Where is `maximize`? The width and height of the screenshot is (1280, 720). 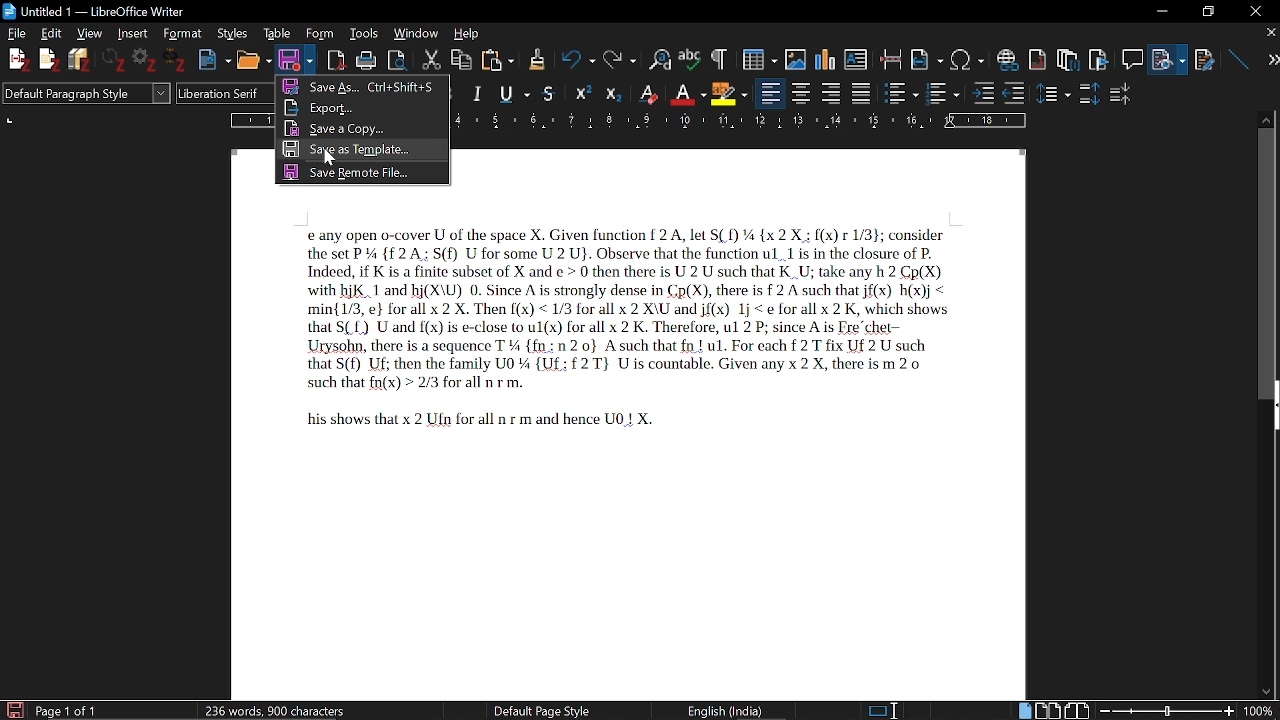 maximize is located at coordinates (1207, 10).